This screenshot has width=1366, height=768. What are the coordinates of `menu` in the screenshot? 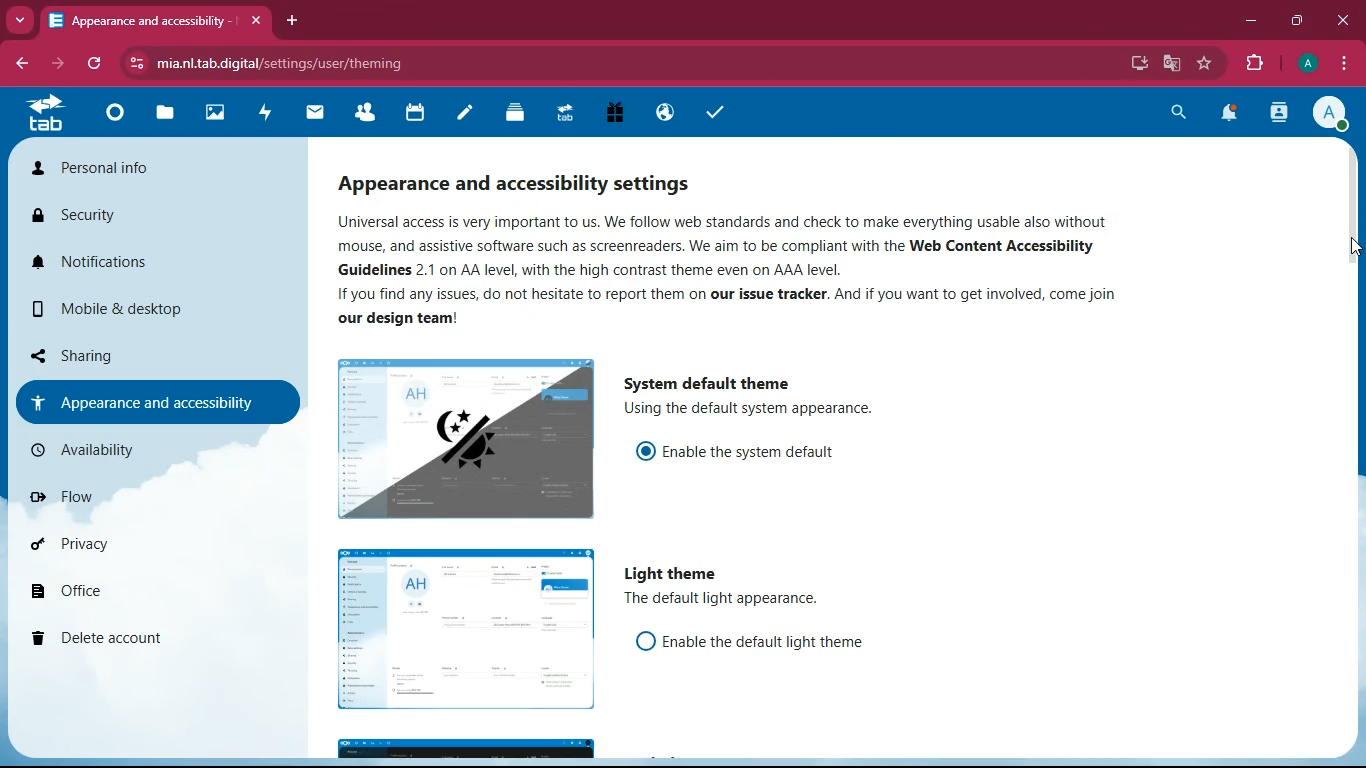 It's located at (1345, 64).